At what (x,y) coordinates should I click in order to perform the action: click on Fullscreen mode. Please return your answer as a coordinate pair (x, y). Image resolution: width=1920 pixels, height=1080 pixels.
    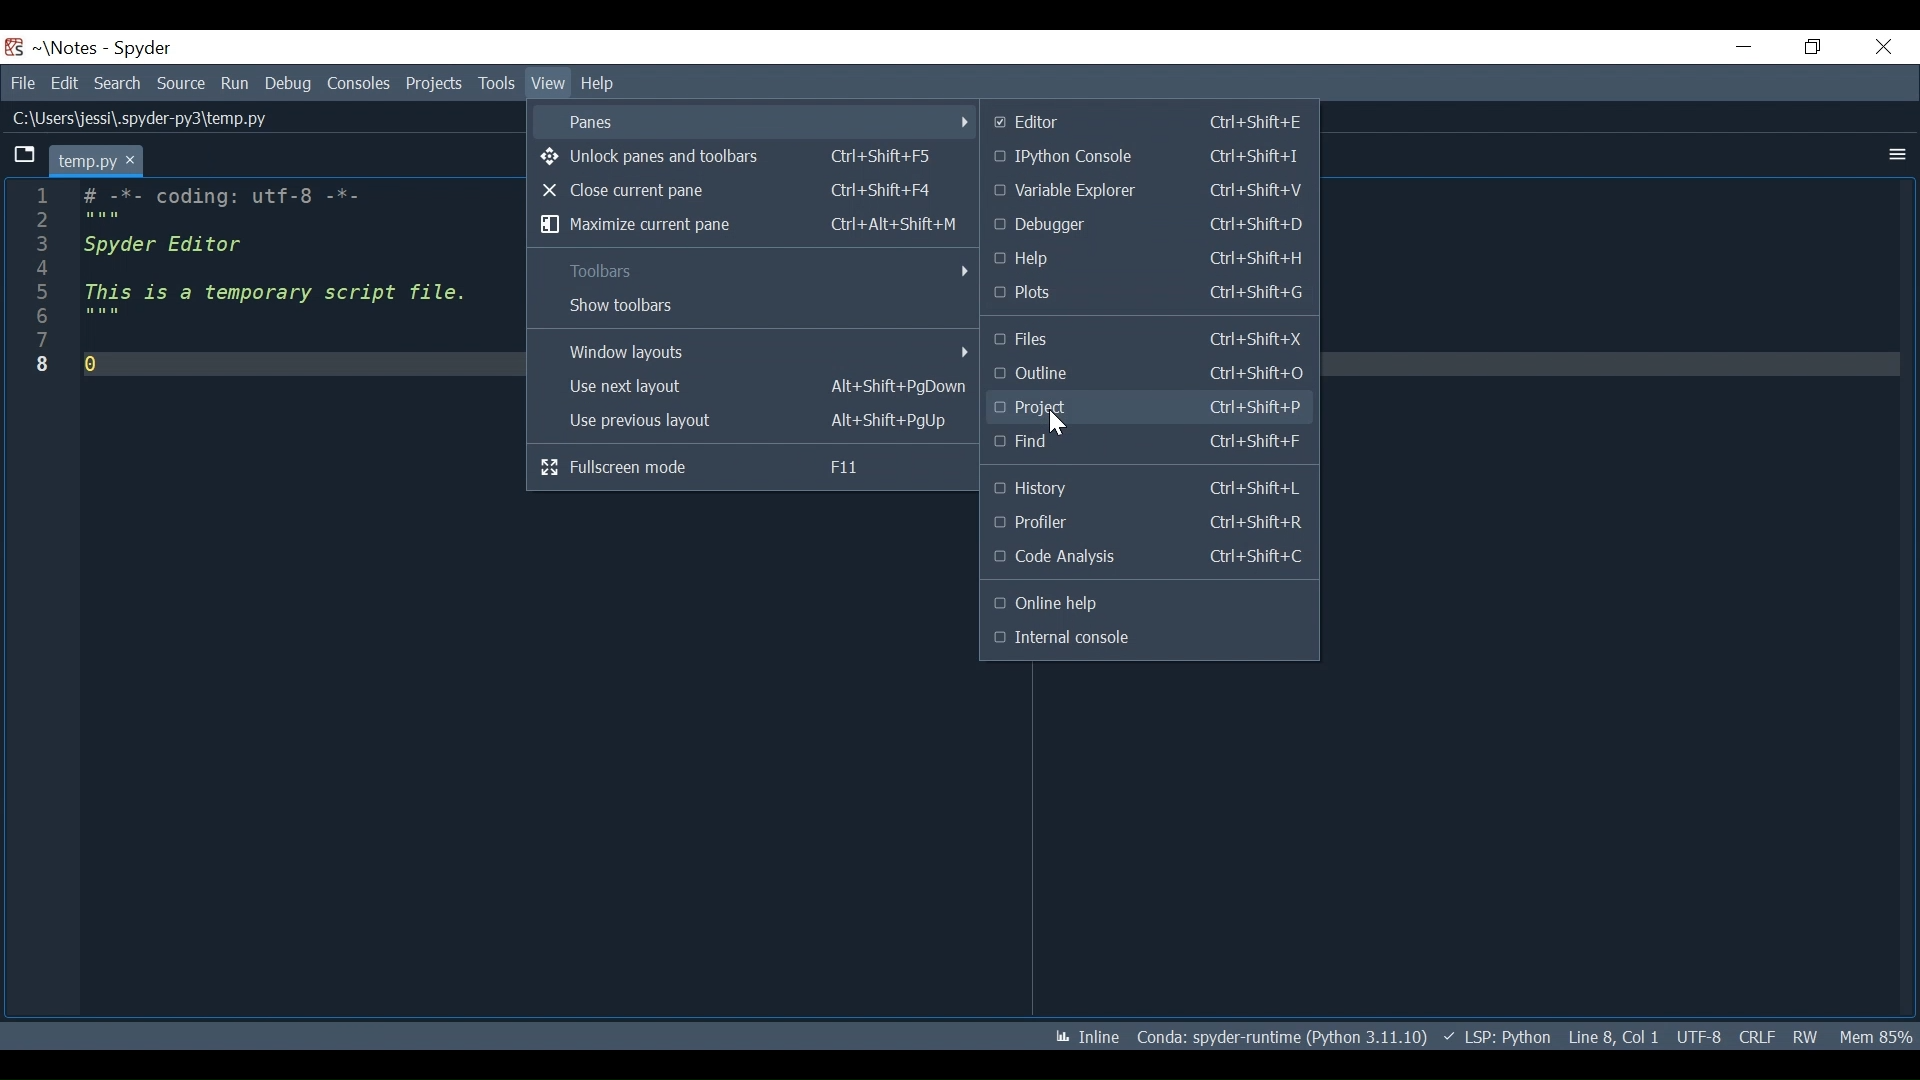
    Looking at the image, I should click on (751, 468).